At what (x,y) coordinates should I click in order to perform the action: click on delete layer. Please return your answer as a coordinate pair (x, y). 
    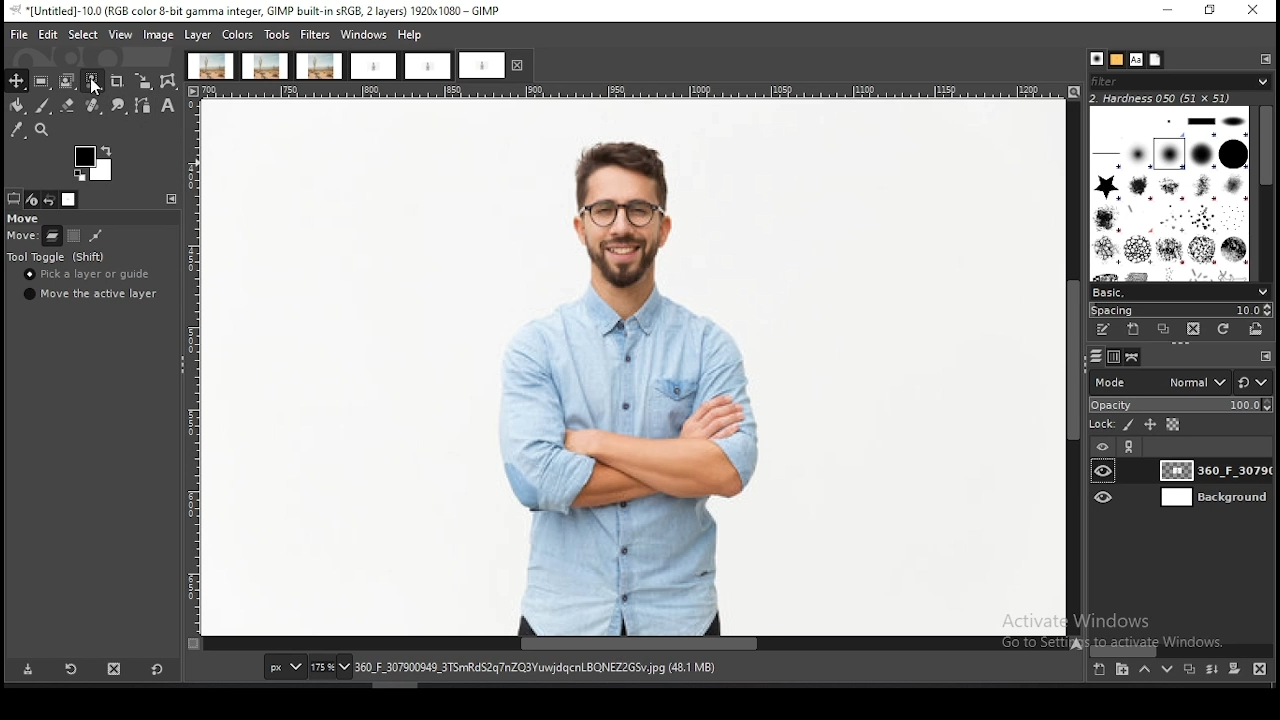
    Looking at the image, I should click on (1263, 671).